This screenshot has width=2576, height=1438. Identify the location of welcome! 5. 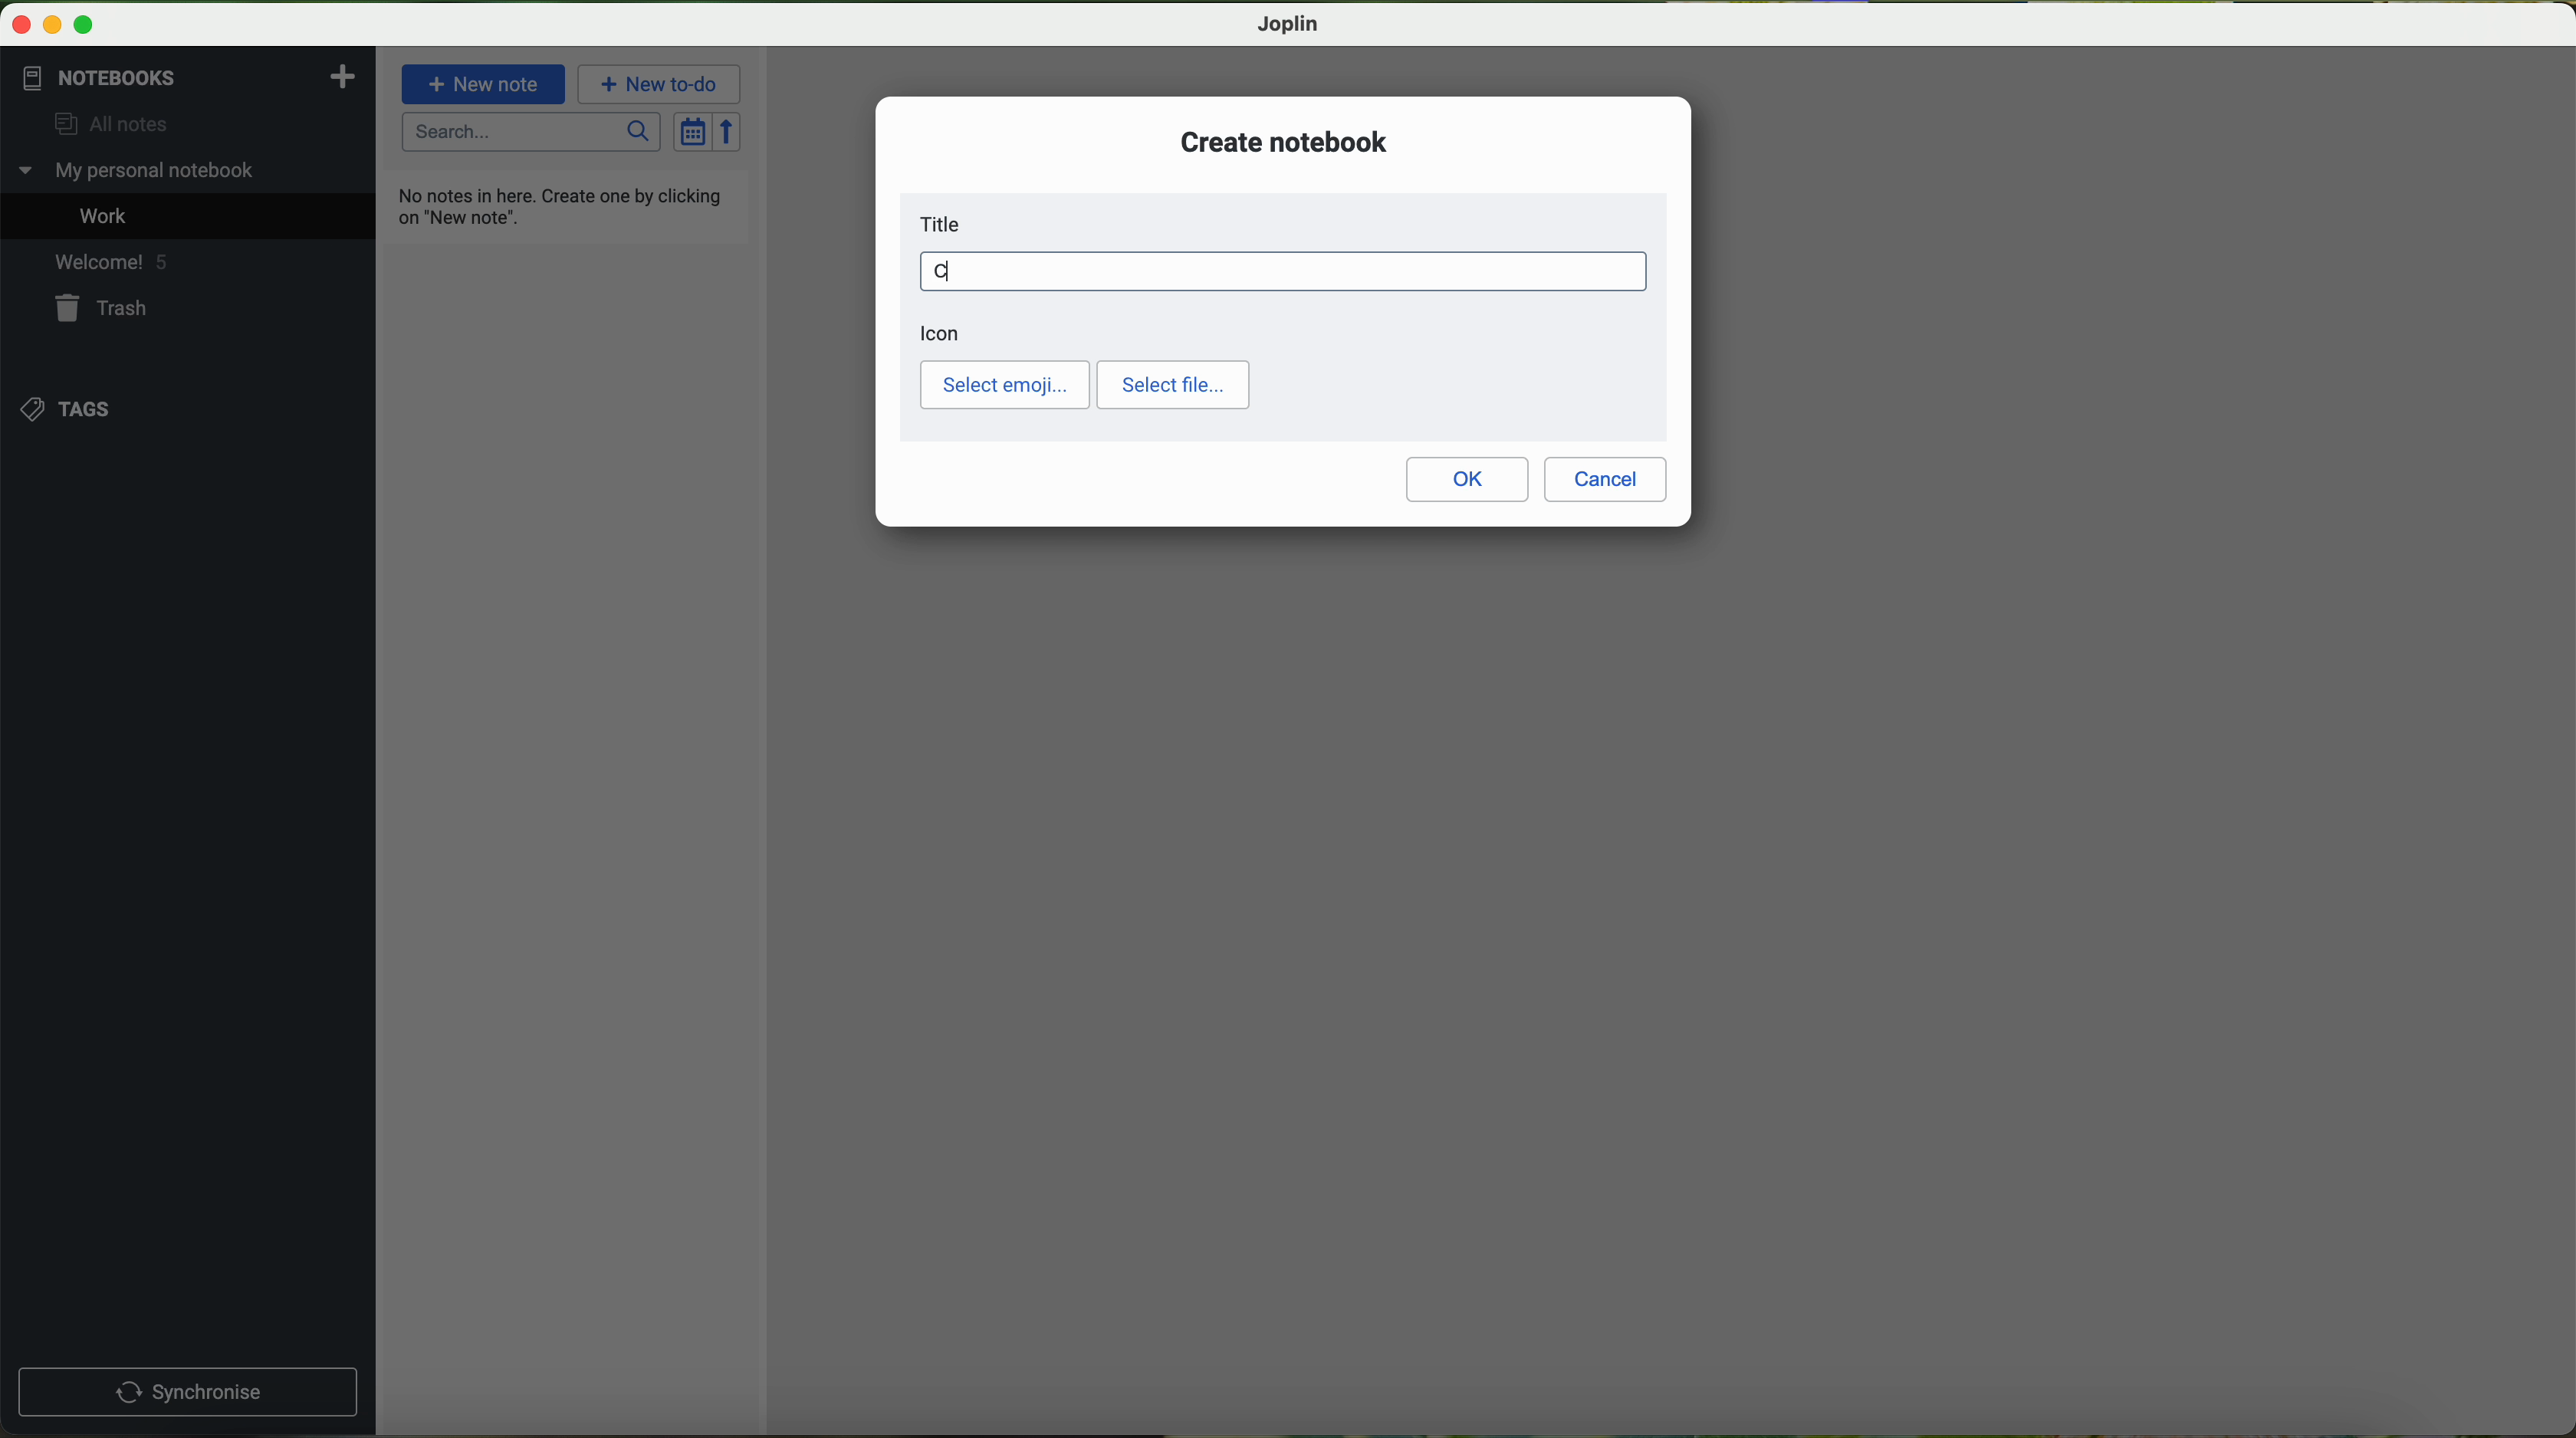
(109, 260).